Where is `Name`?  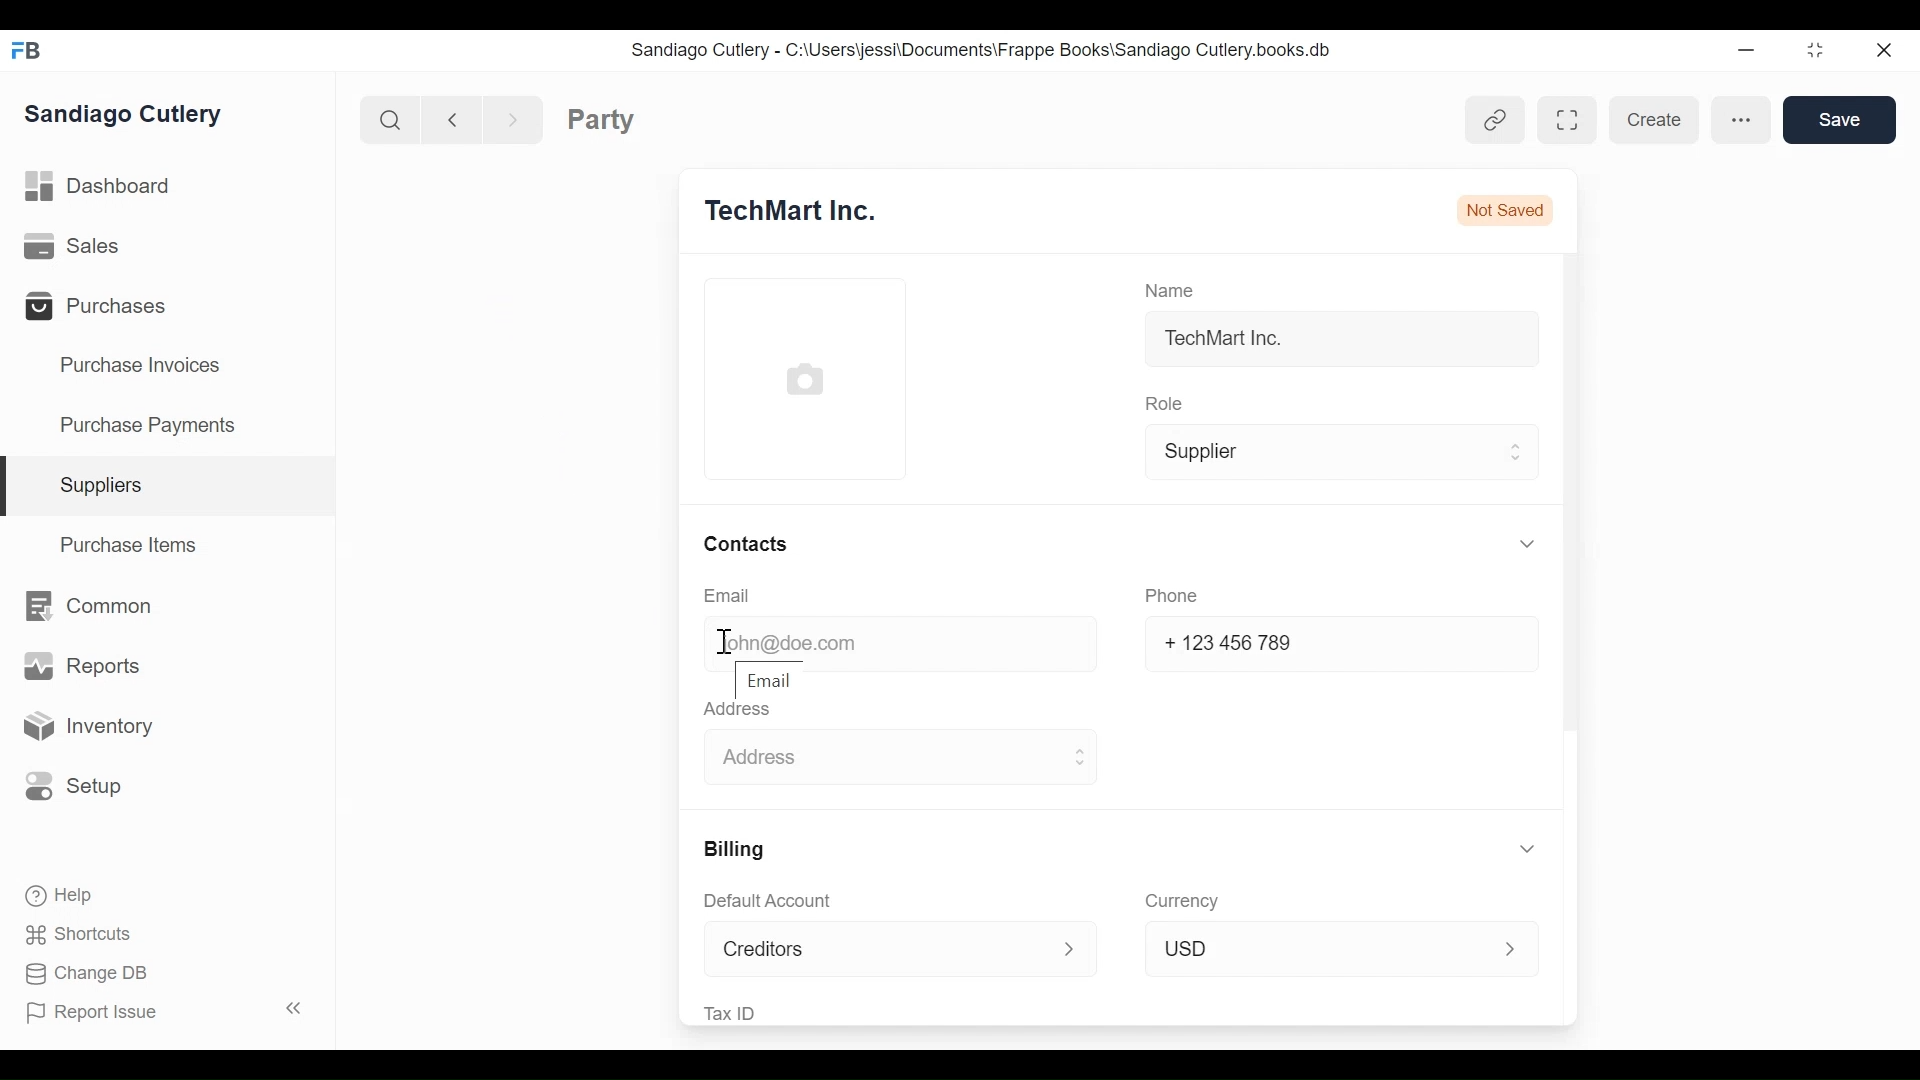 Name is located at coordinates (1172, 287).